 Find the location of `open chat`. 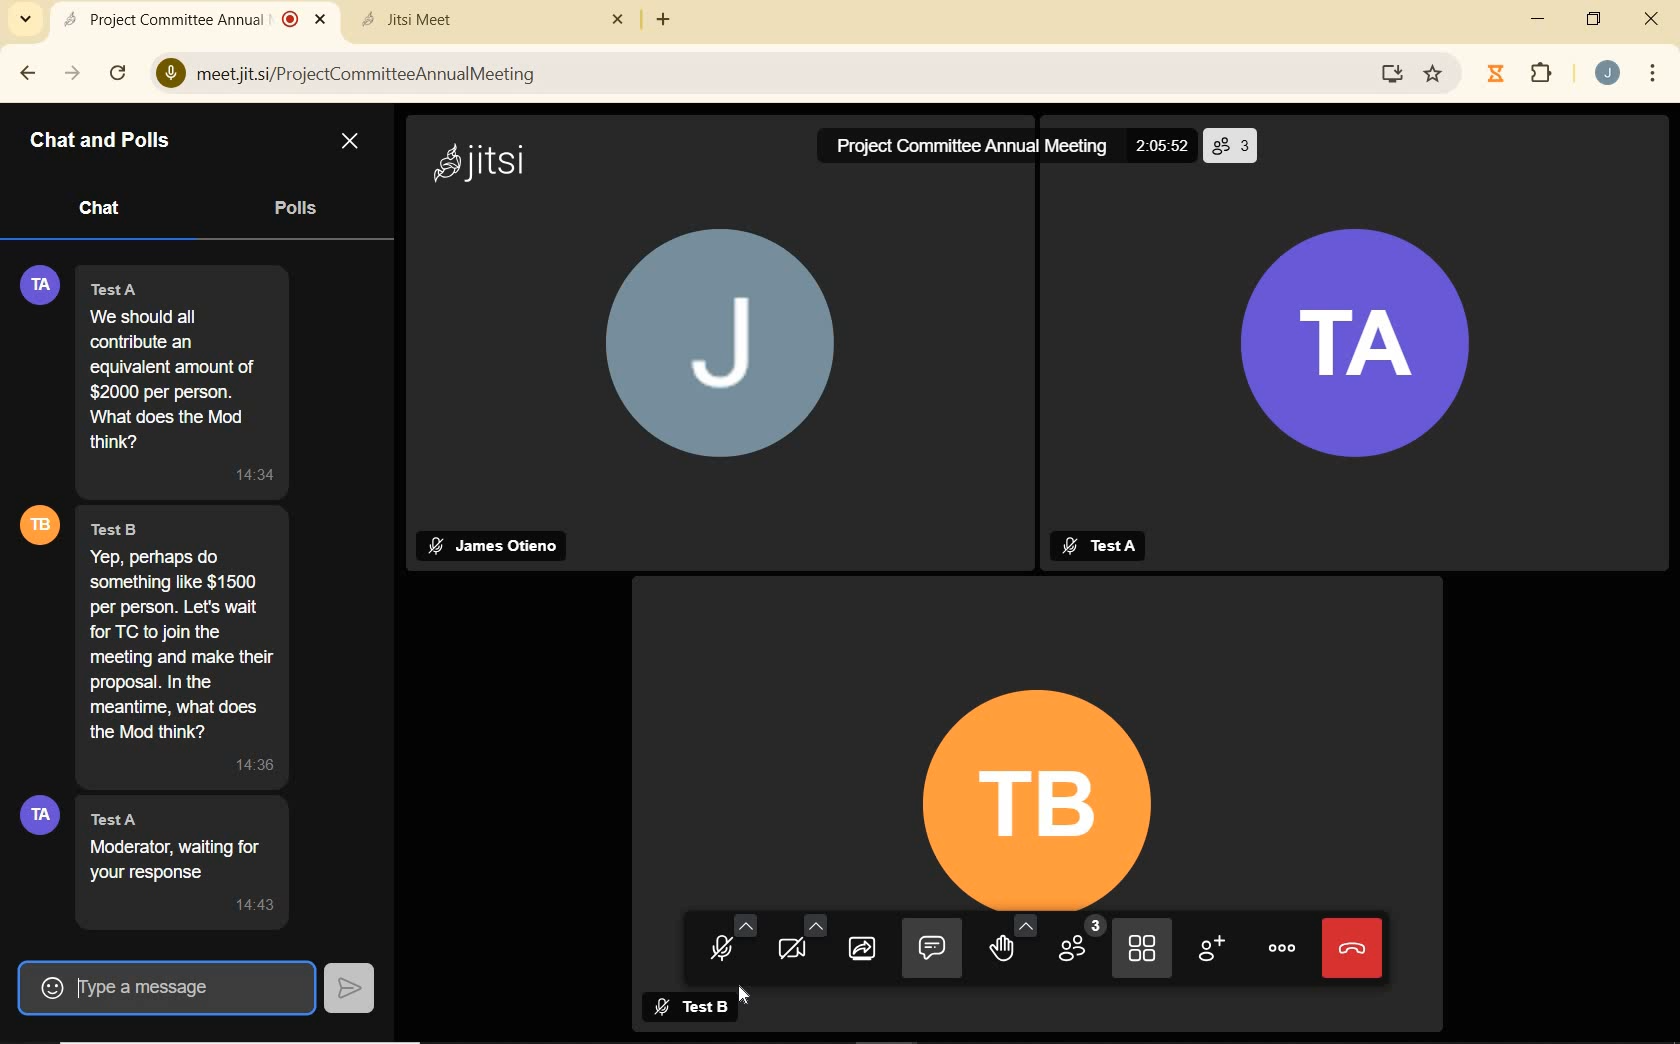

open chat is located at coordinates (718, 840).